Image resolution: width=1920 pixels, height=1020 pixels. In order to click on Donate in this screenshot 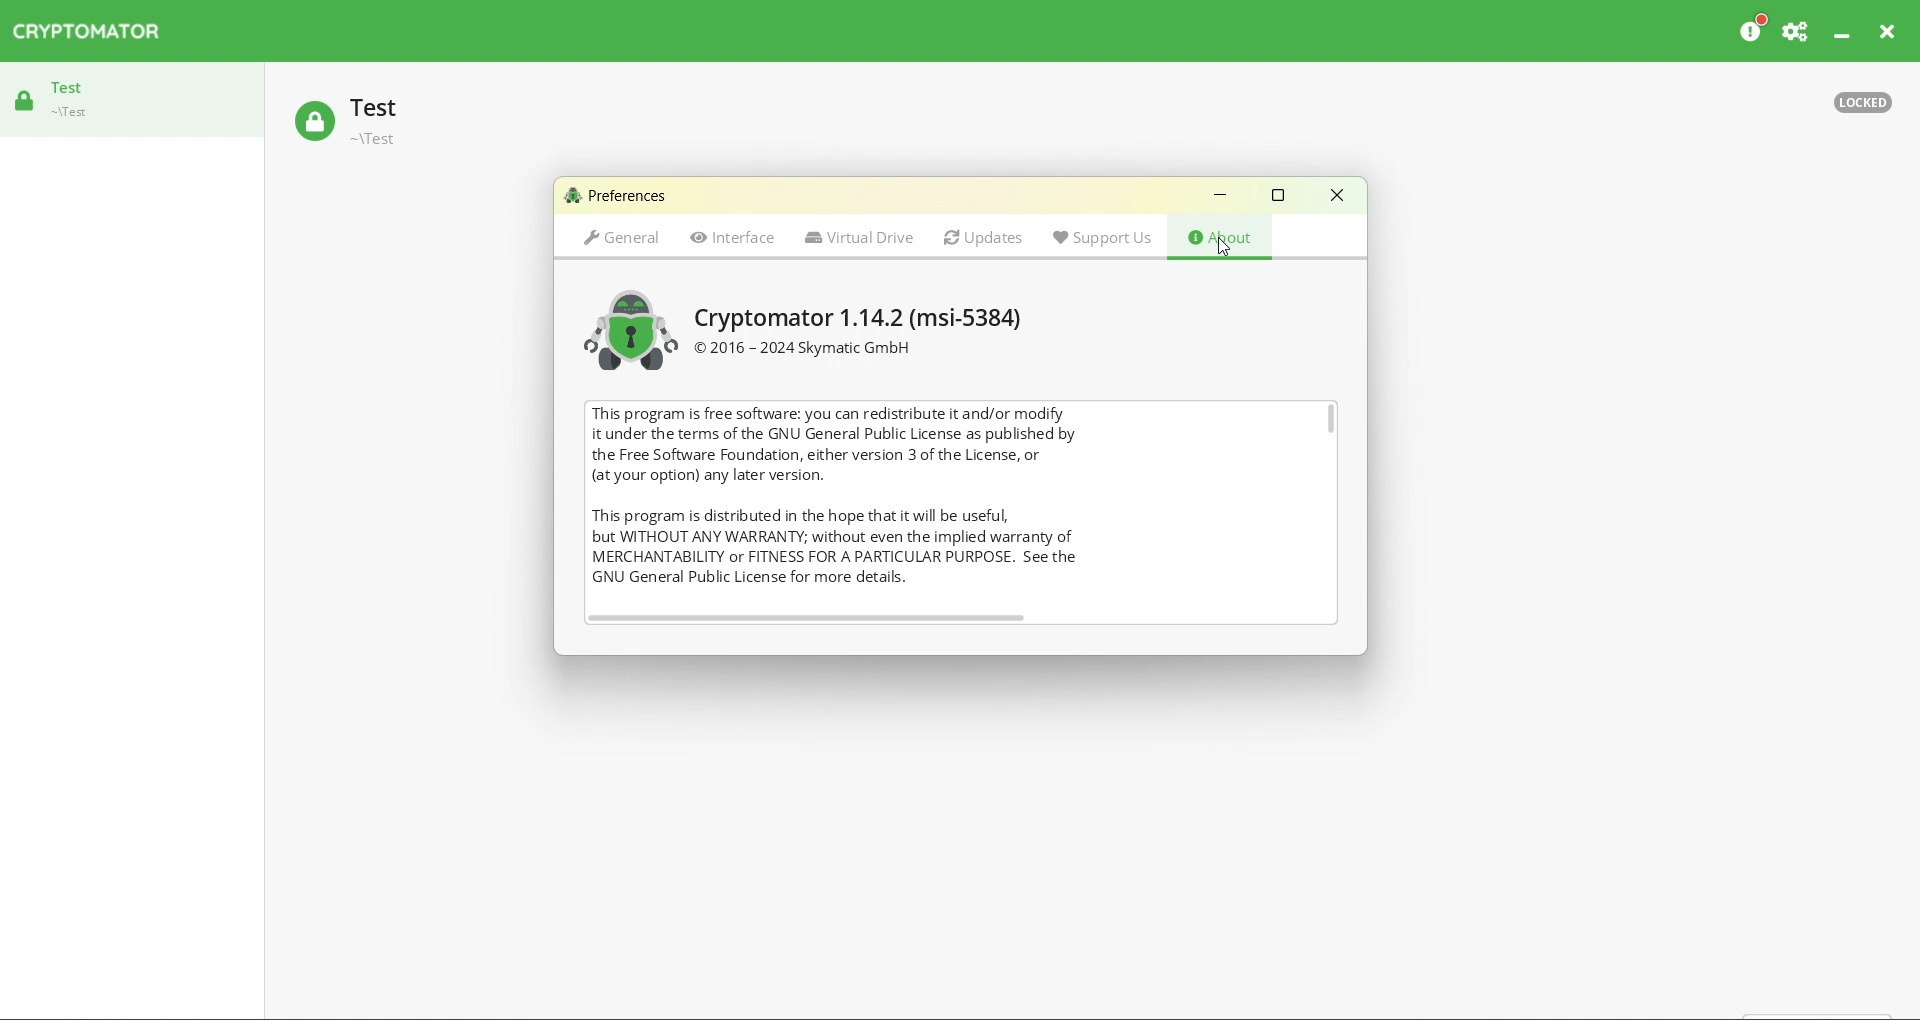, I will do `click(1756, 31)`.